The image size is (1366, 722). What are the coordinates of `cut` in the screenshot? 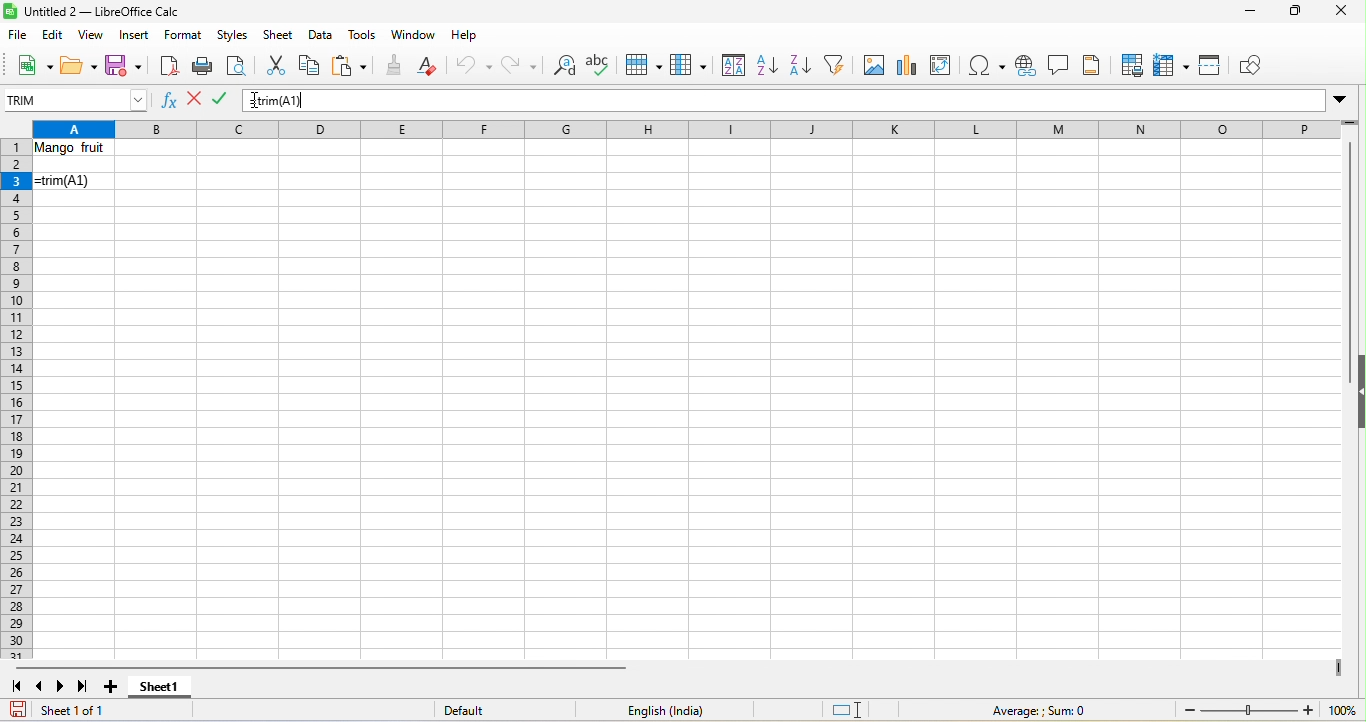 It's located at (276, 64).